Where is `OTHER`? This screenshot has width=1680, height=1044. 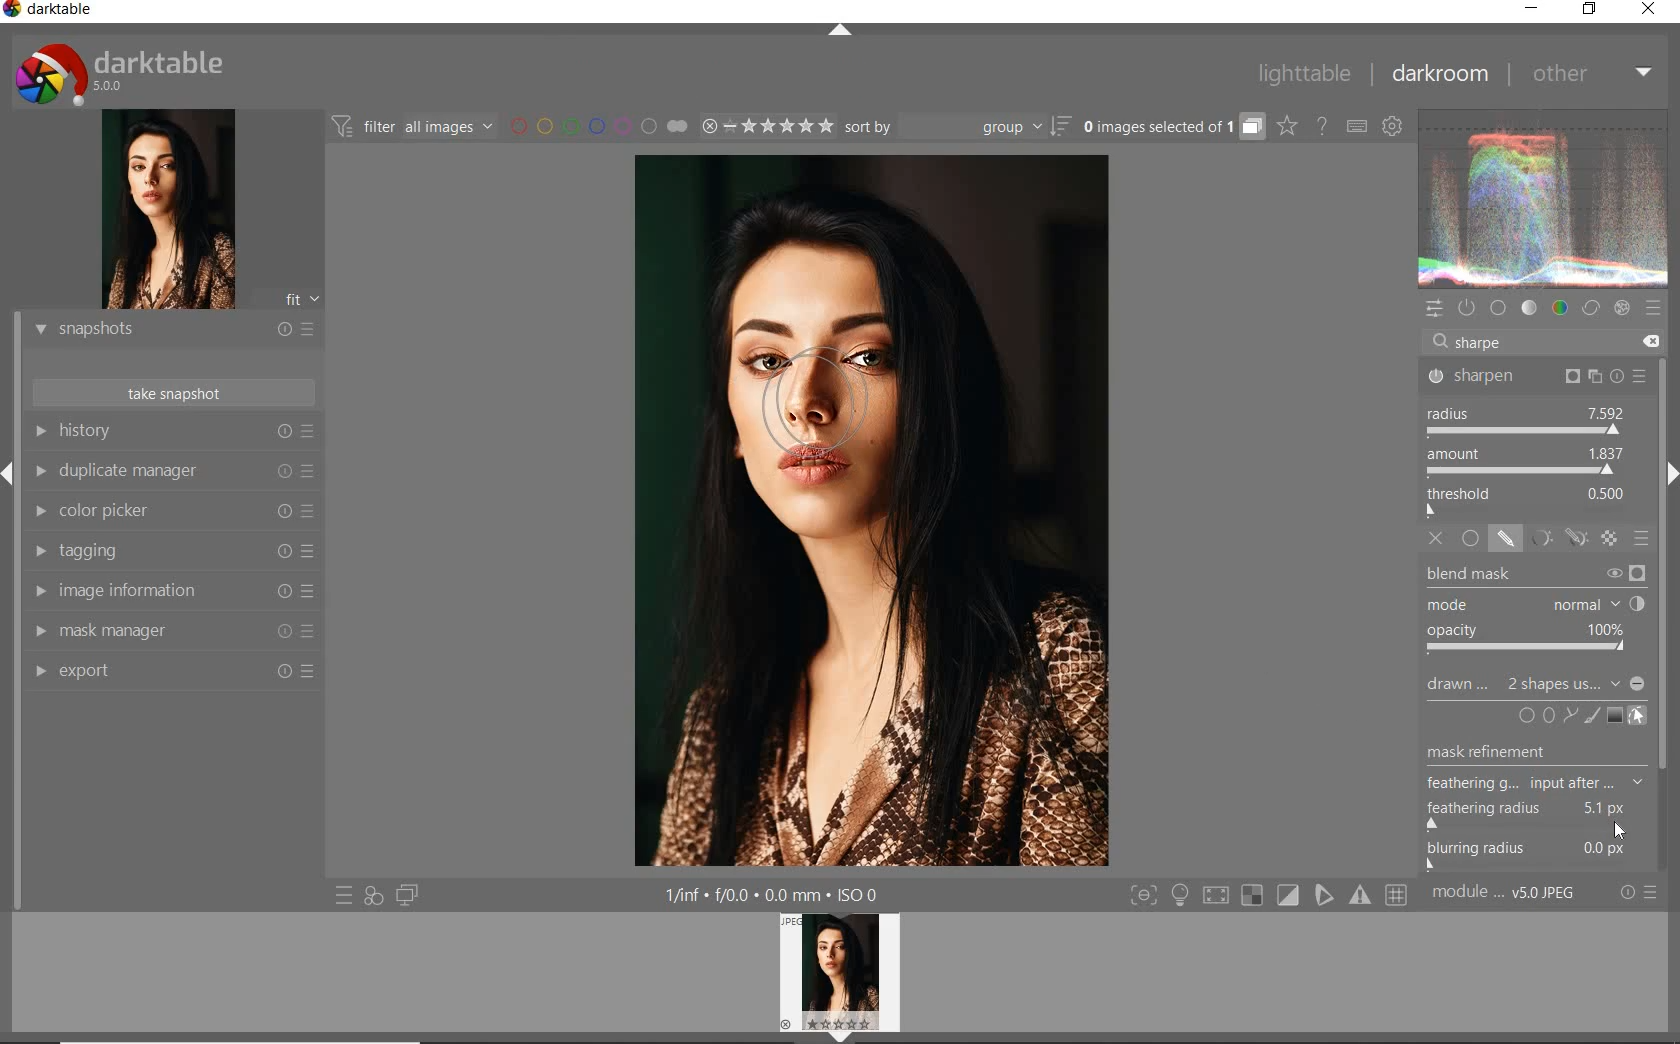
OTHER is located at coordinates (1590, 75).